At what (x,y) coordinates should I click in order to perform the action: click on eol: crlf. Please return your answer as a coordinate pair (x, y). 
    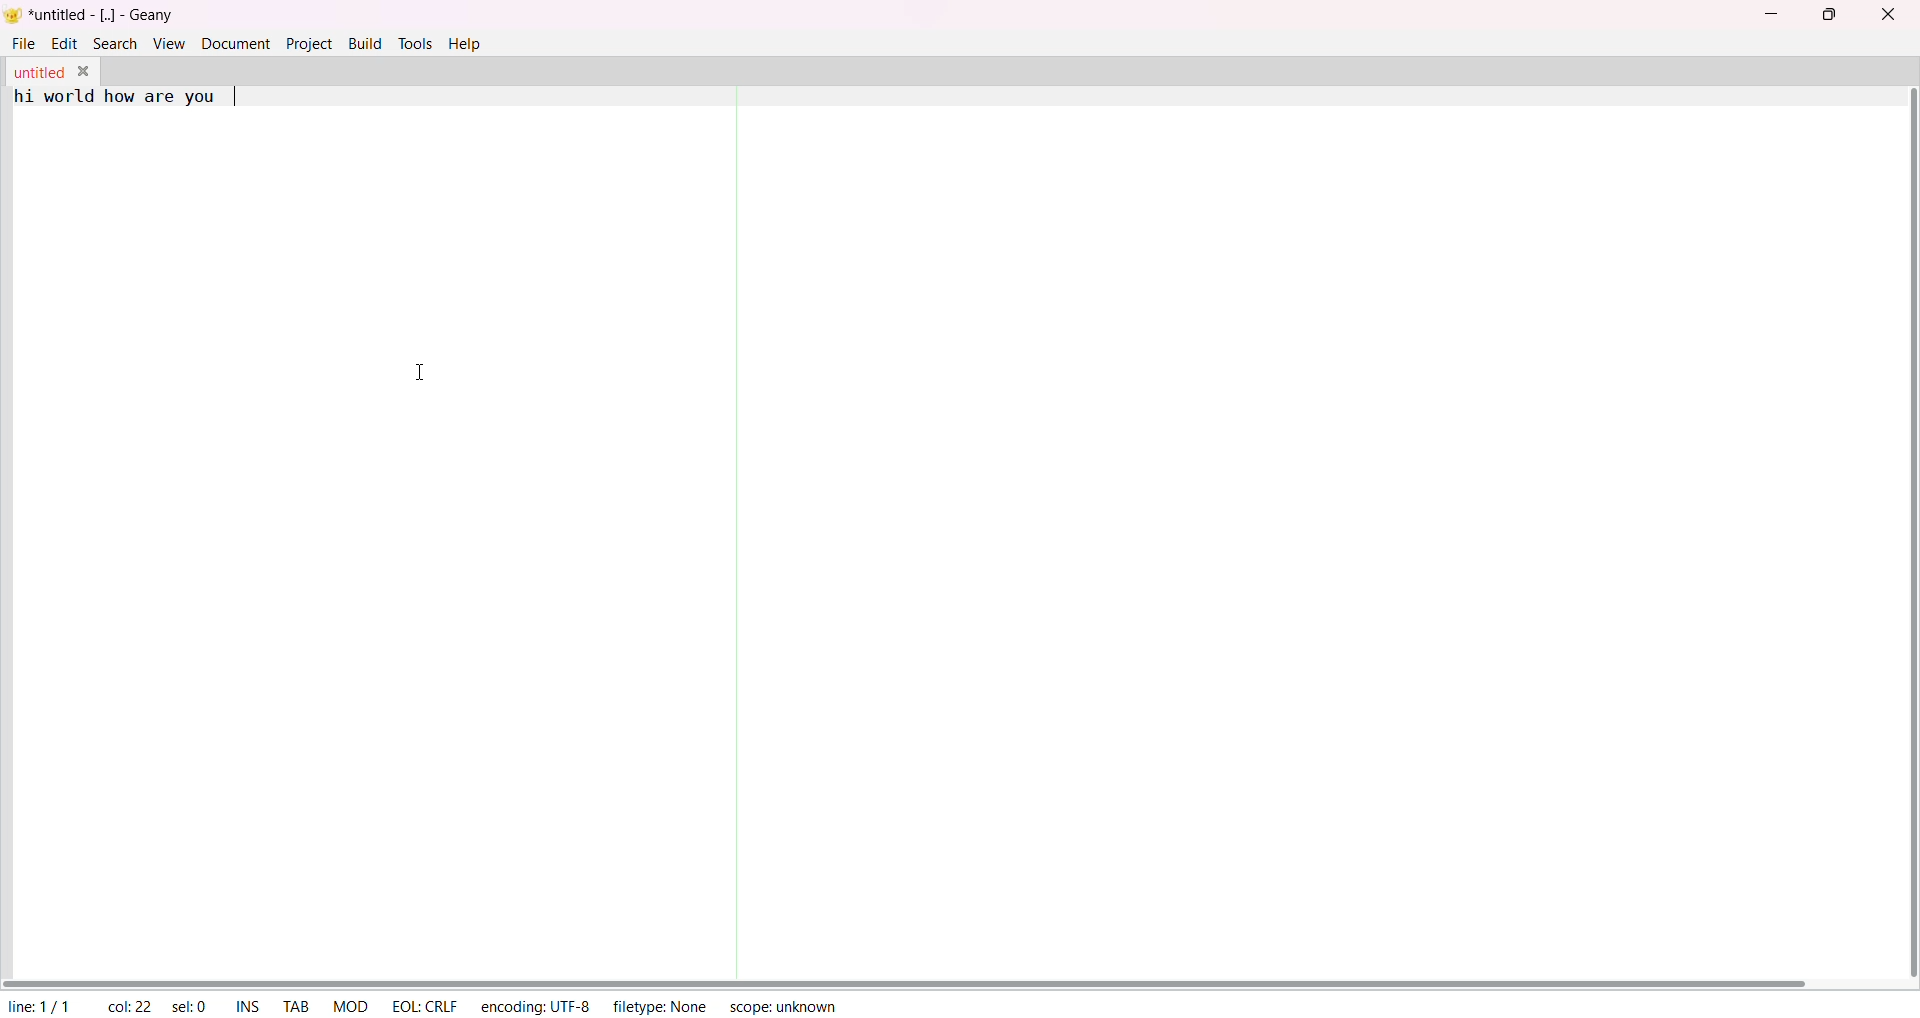
    Looking at the image, I should click on (423, 1003).